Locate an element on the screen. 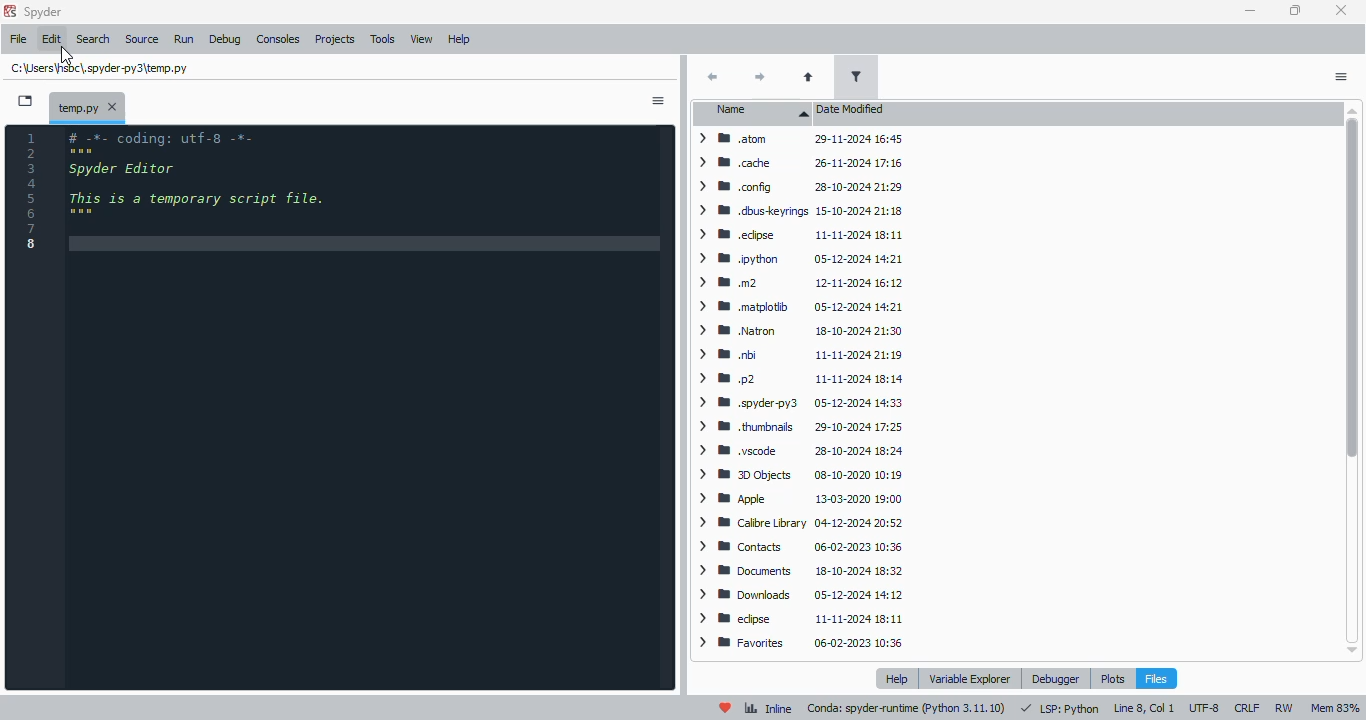 The image size is (1366, 720). 2 ® ,vscode 28-10-2024 18:24 is located at coordinates (798, 453).